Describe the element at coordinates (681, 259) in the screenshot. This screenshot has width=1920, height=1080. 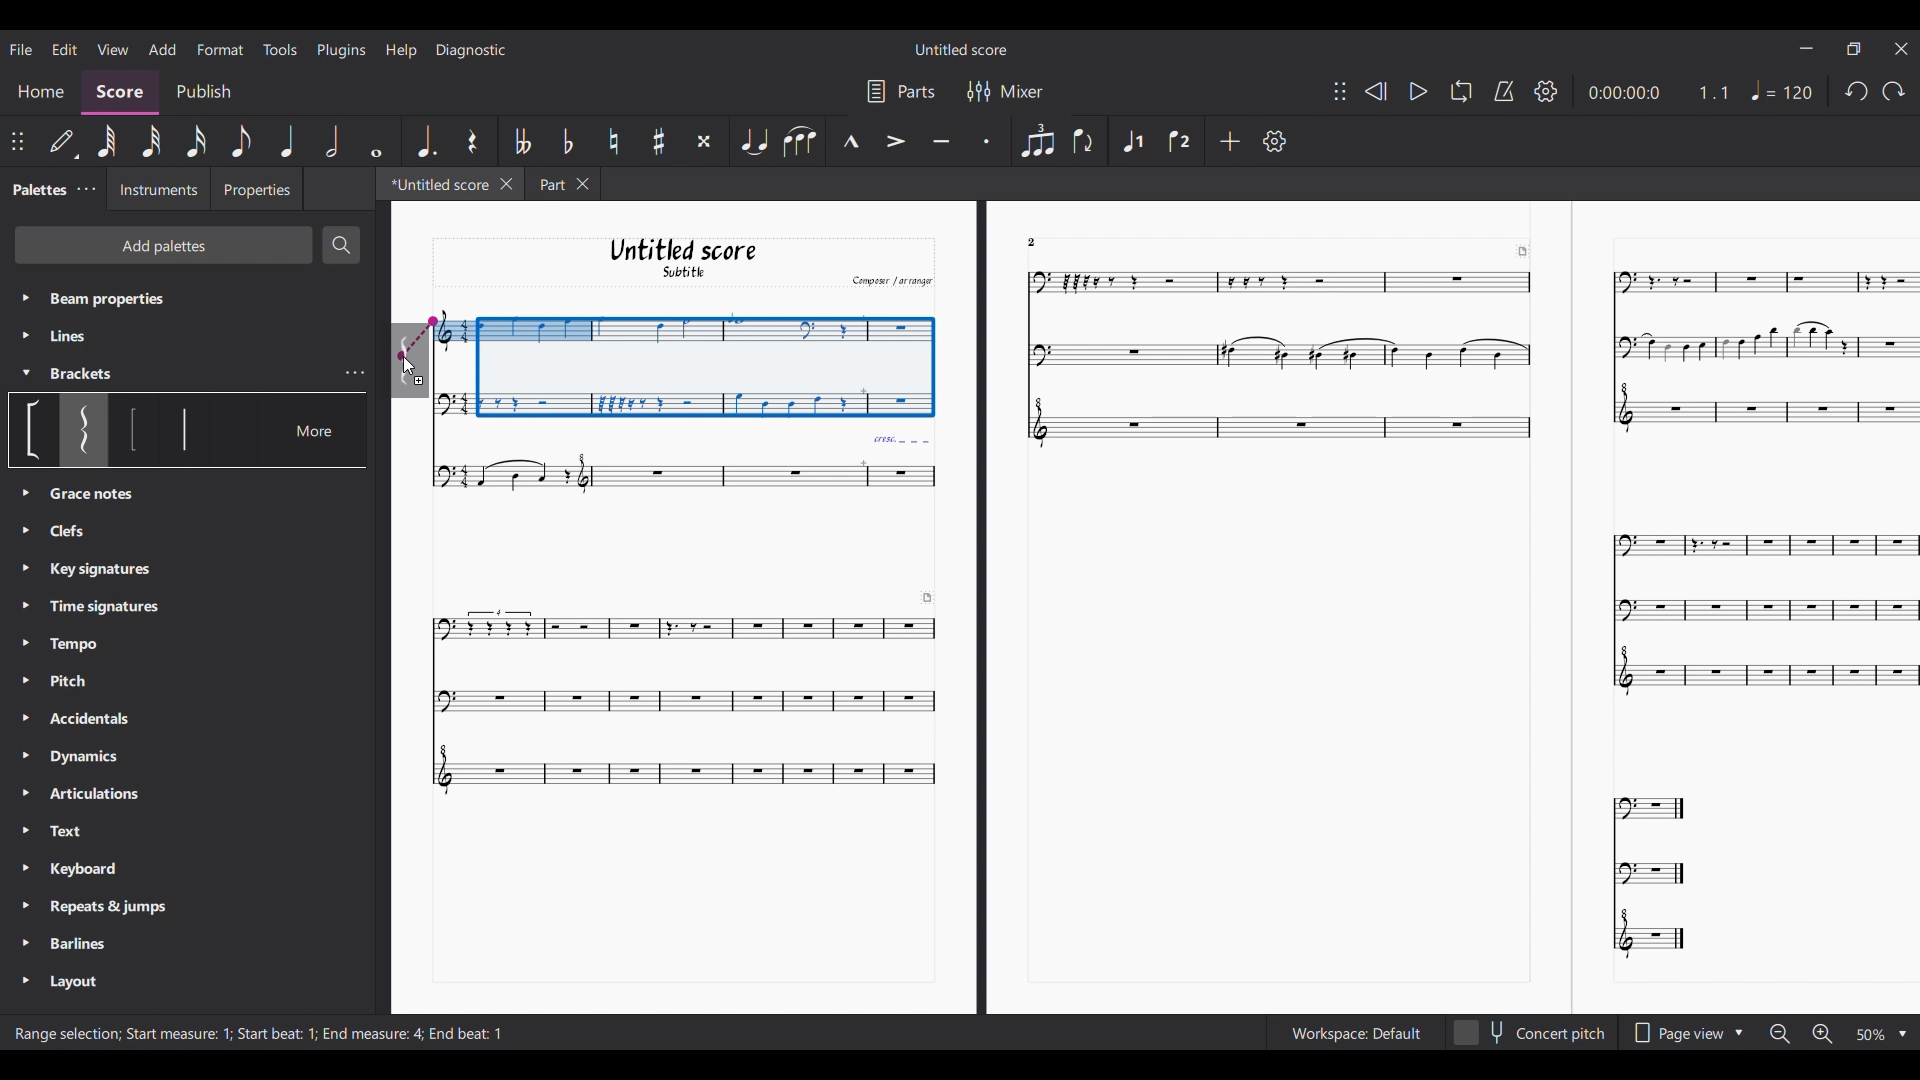
I see `Untitled score
Subtitle` at that location.